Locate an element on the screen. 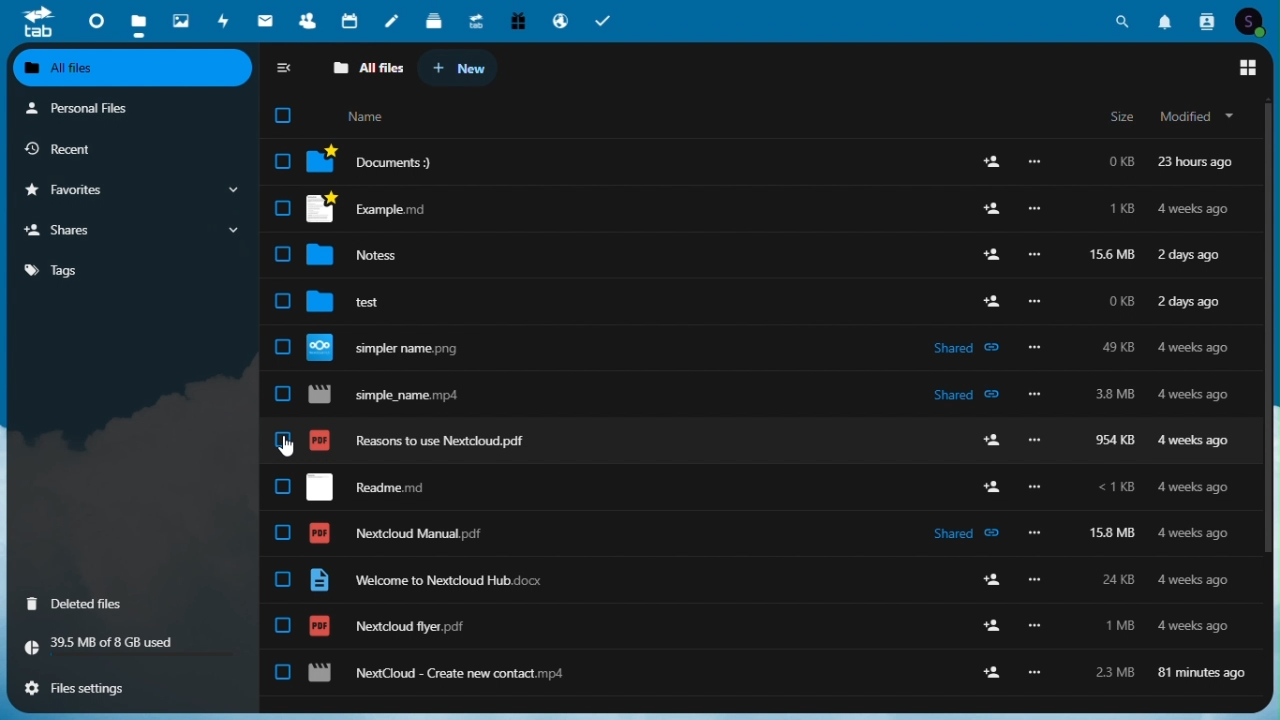  documents is located at coordinates (384, 161).